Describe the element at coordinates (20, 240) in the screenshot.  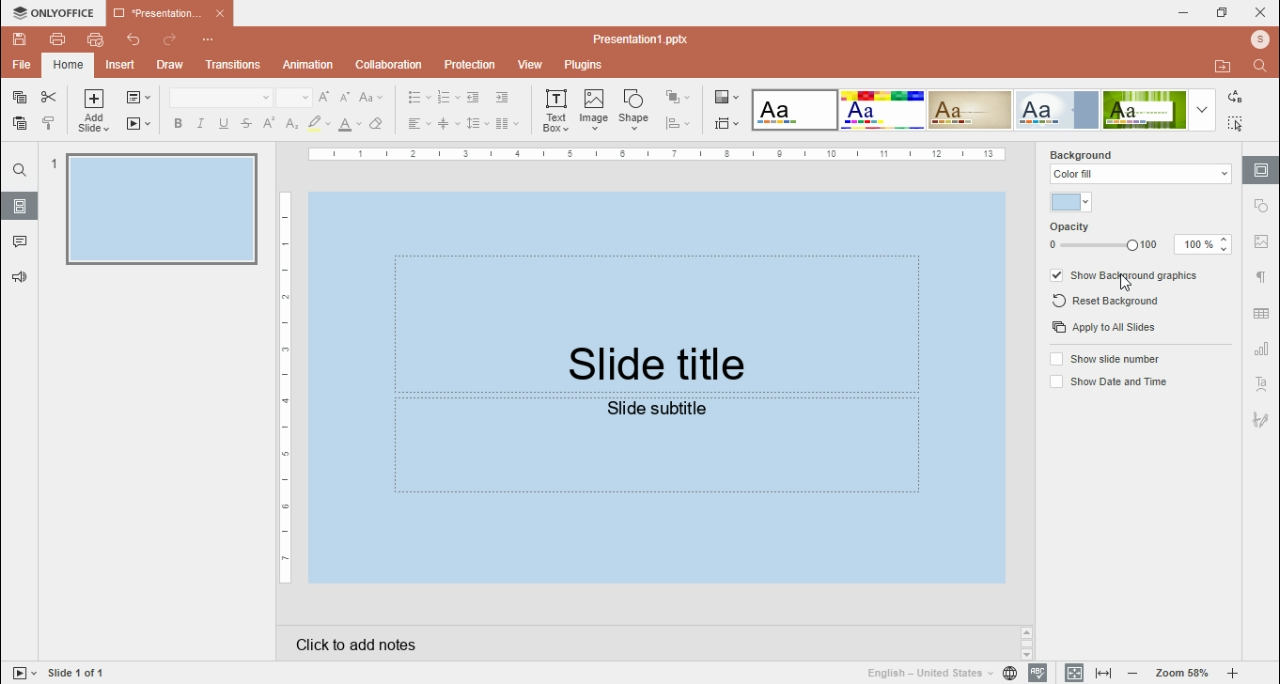
I see `comments` at that location.